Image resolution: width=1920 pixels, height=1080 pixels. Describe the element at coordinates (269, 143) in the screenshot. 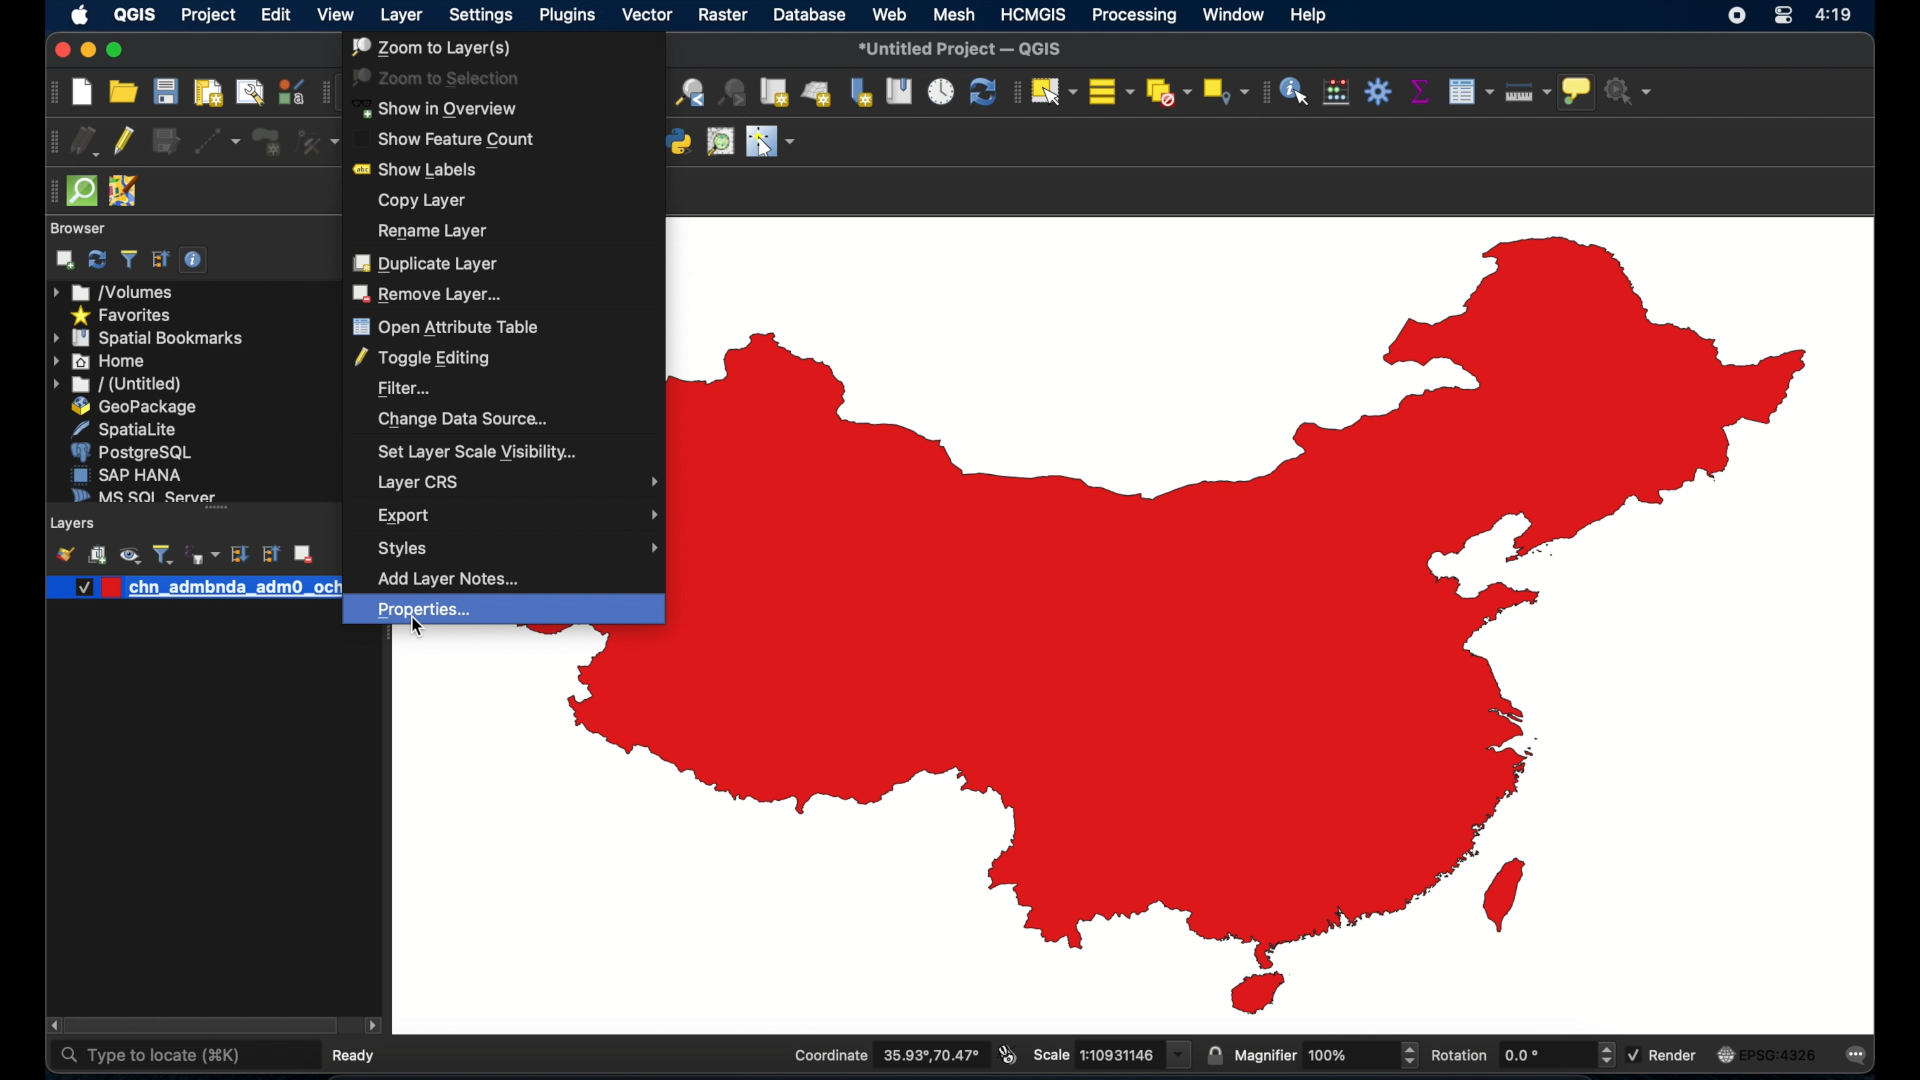

I see `add polygon feature` at that location.